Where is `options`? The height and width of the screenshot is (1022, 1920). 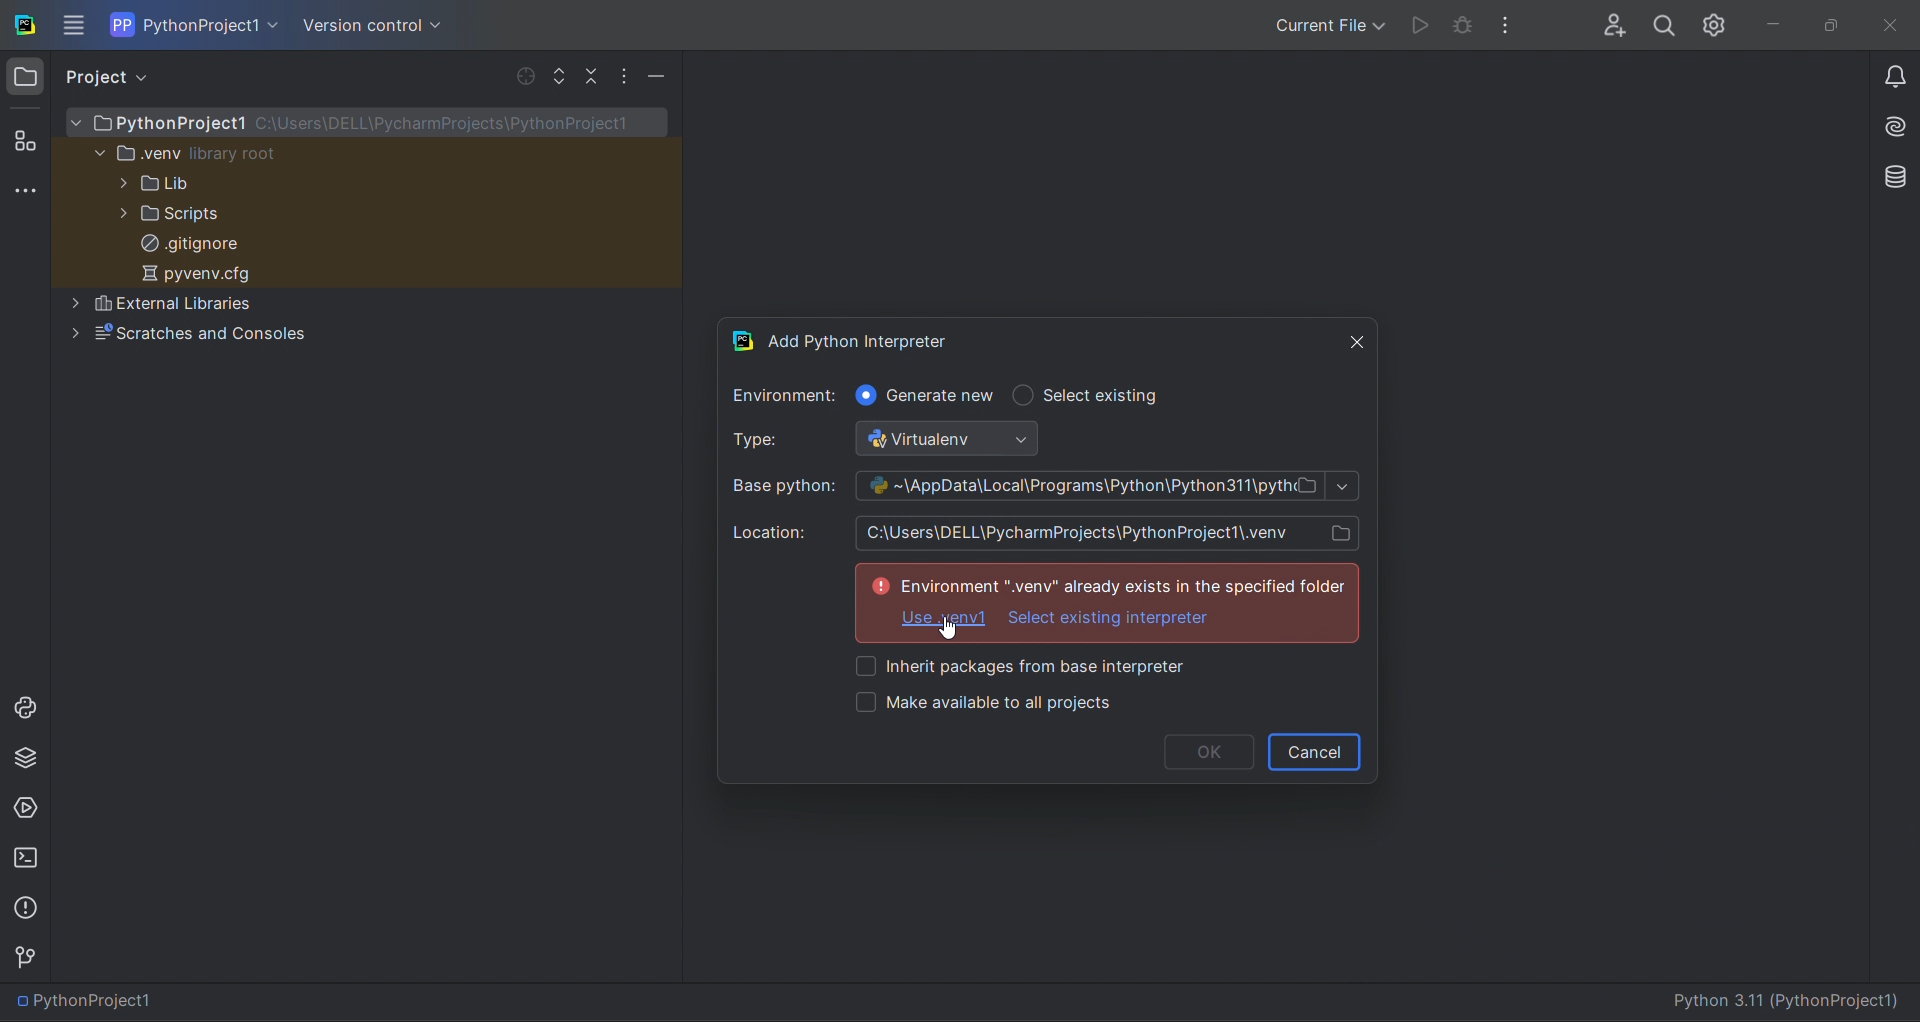 options is located at coordinates (628, 76).